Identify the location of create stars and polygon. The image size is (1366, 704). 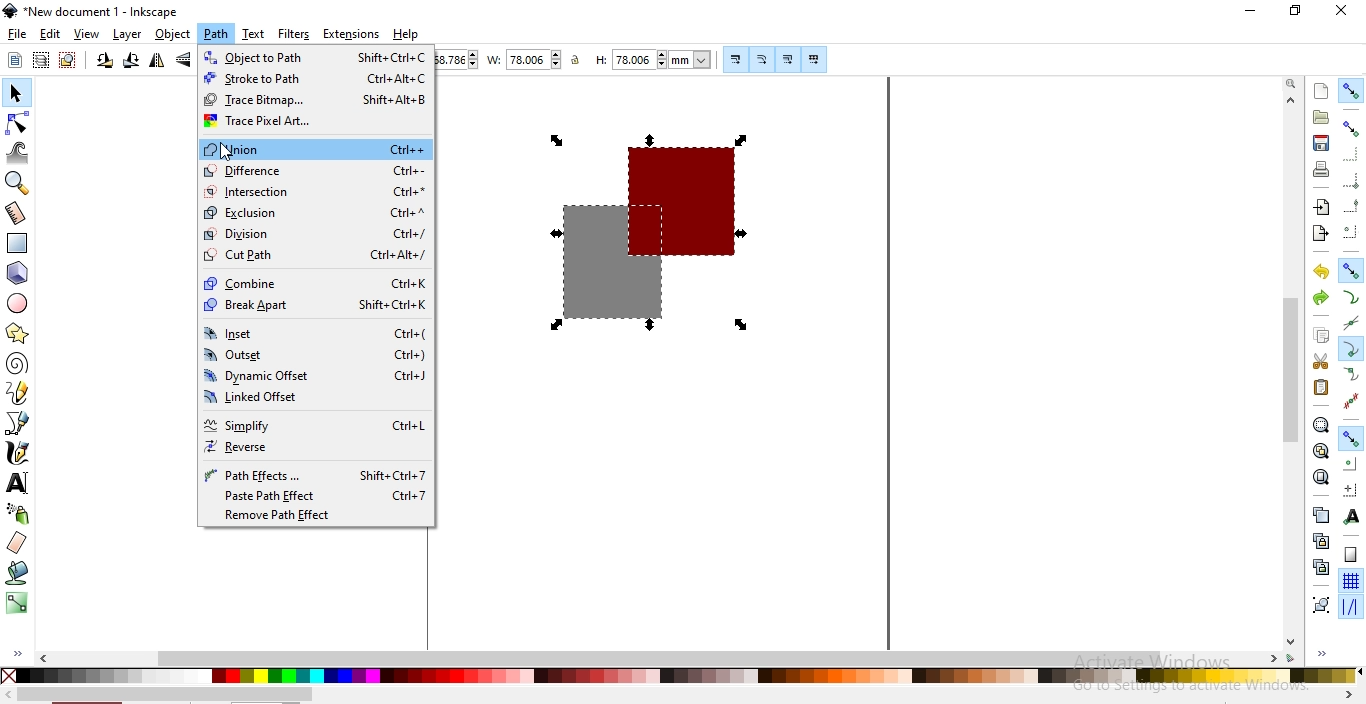
(20, 333).